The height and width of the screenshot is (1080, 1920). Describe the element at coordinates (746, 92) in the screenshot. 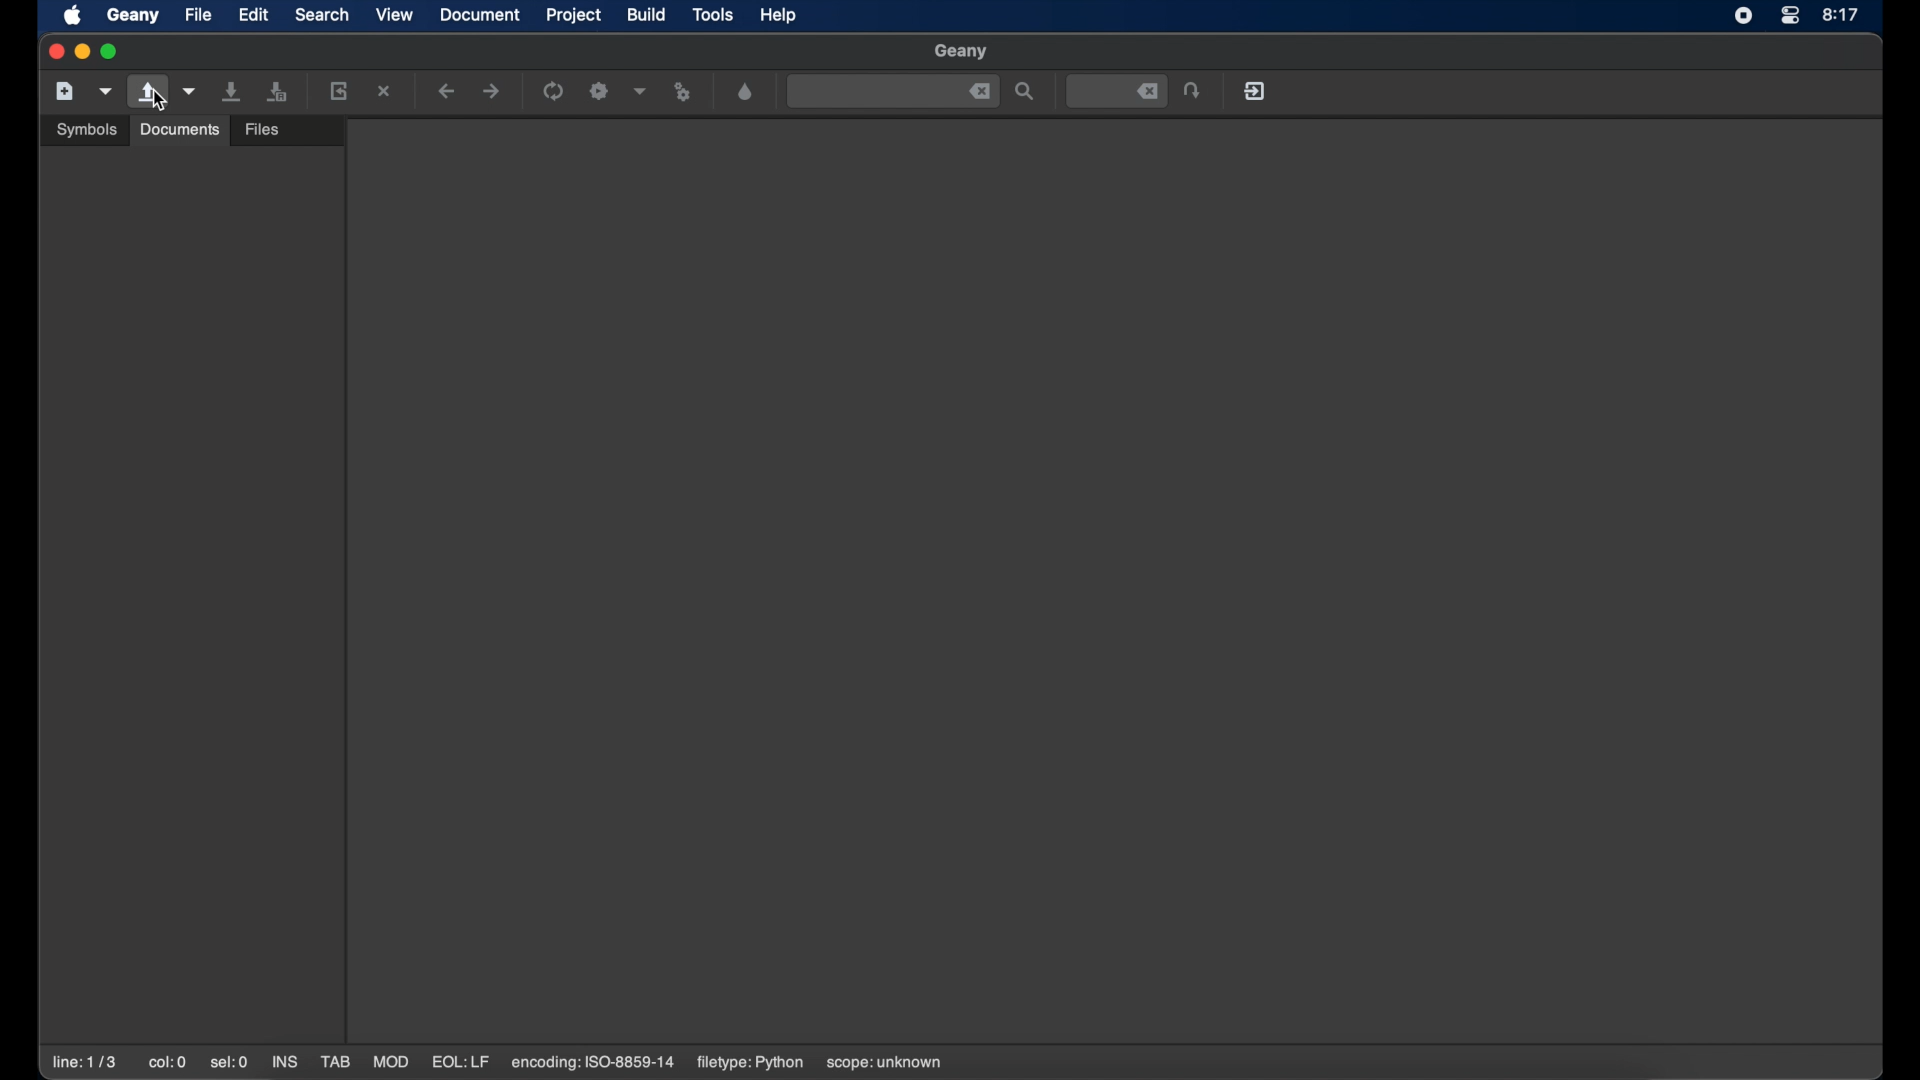

I see `open a color chooser dialog` at that location.